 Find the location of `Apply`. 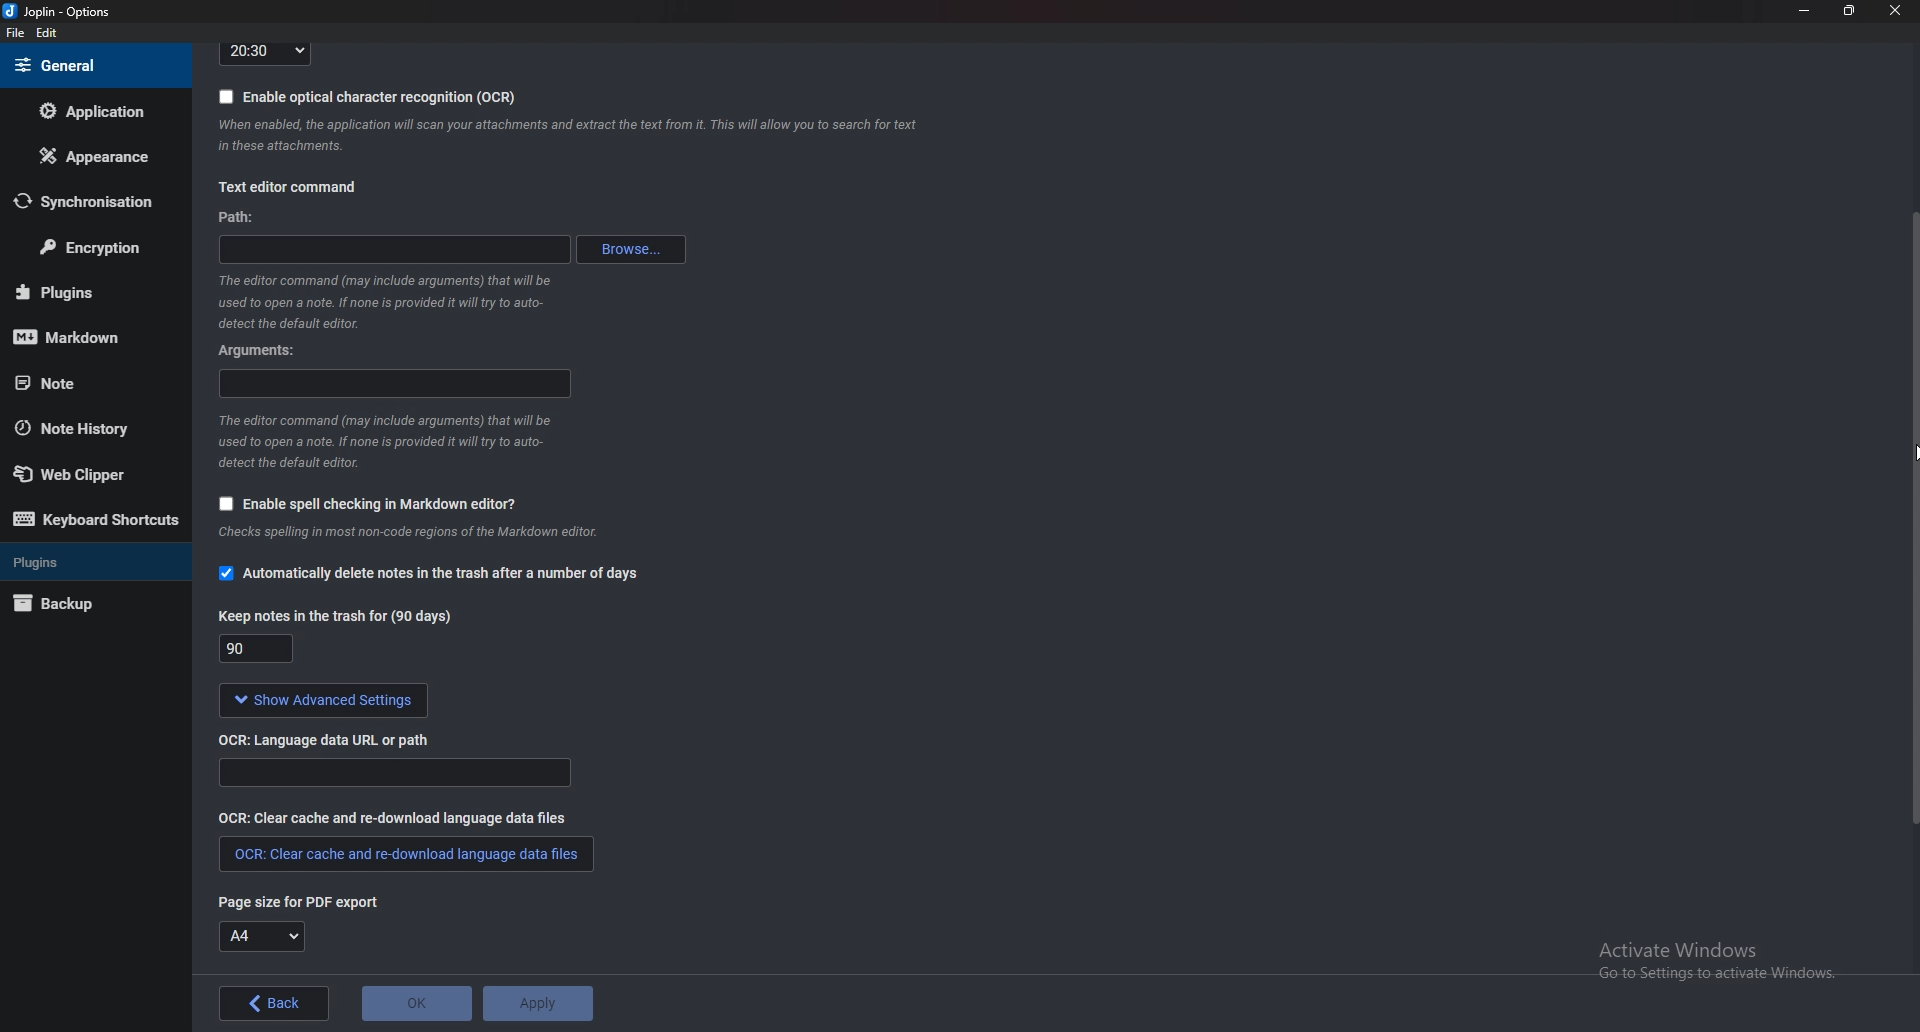

Apply is located at coordinates (536, 1004).